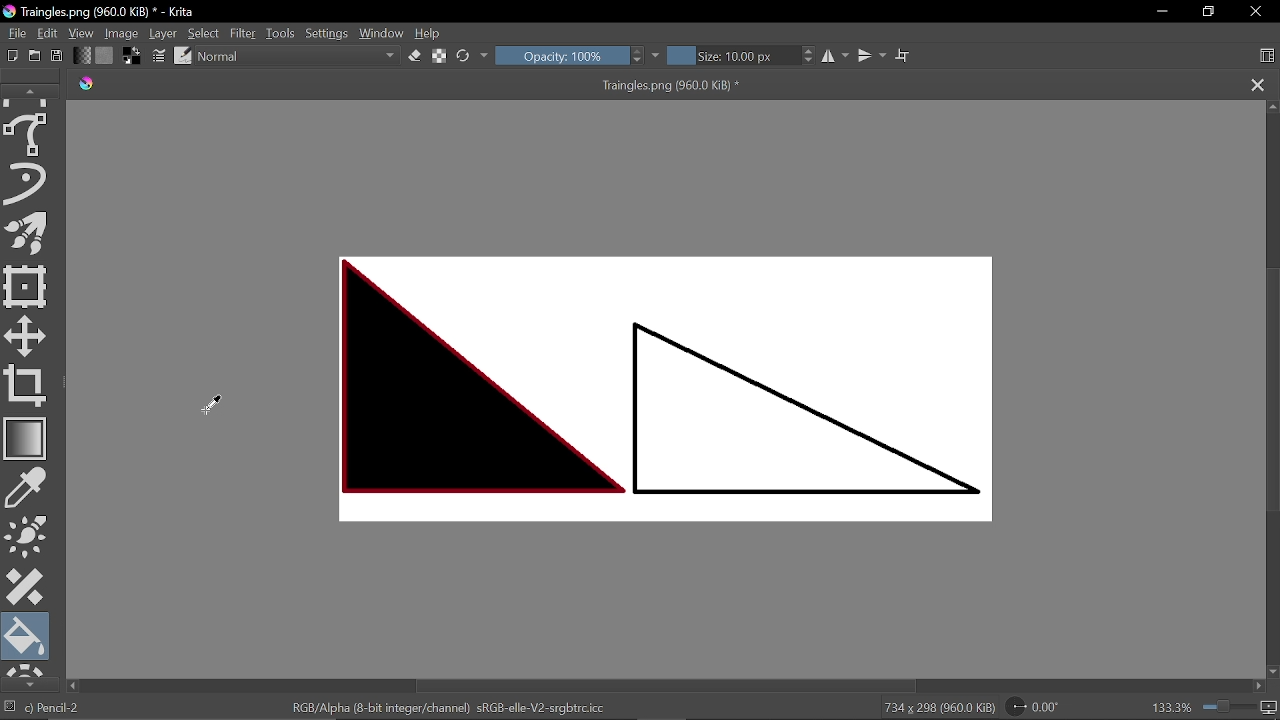 The width and height of the screenshot is (1280, 720). What do you see at coordinates (1272, 672) in the screenshot?
I see `Move down` at bounding box center [1272, 672].